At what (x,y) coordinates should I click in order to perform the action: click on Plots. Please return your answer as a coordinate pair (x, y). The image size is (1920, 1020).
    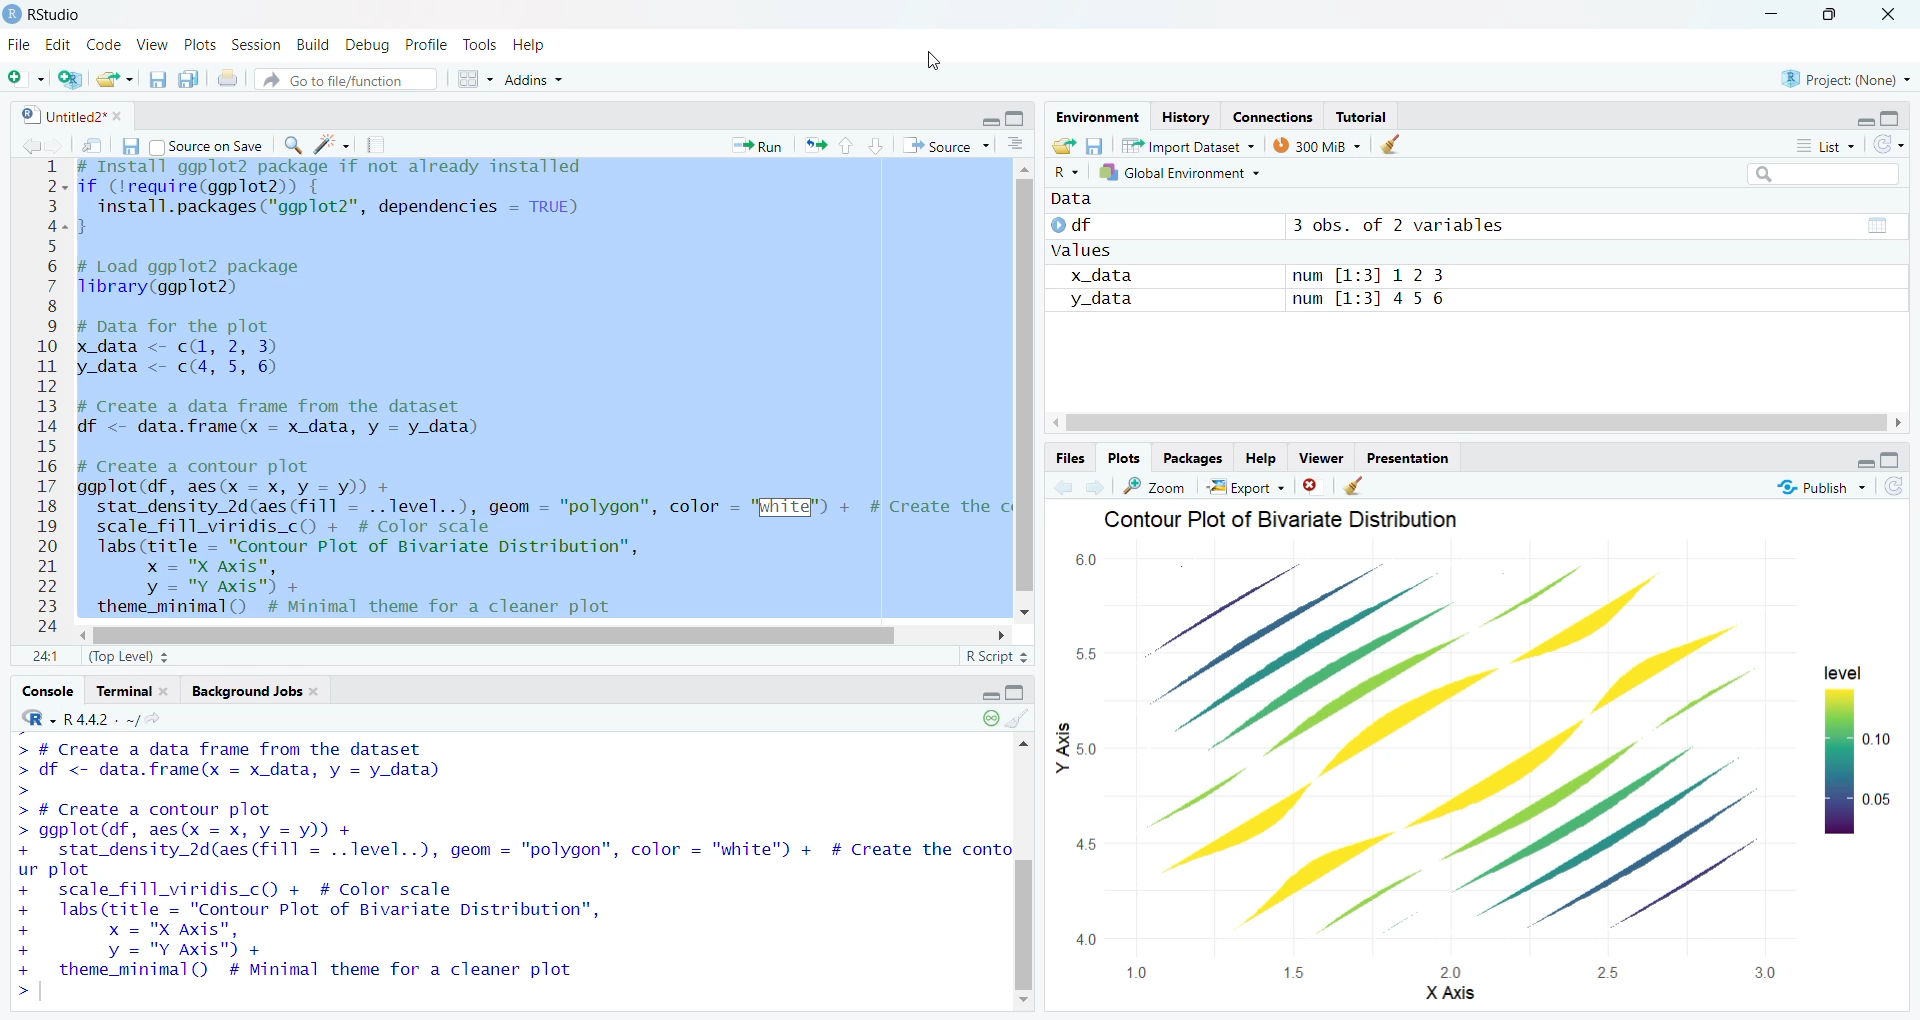
    Looking at the image, I should click on (1121, 459).